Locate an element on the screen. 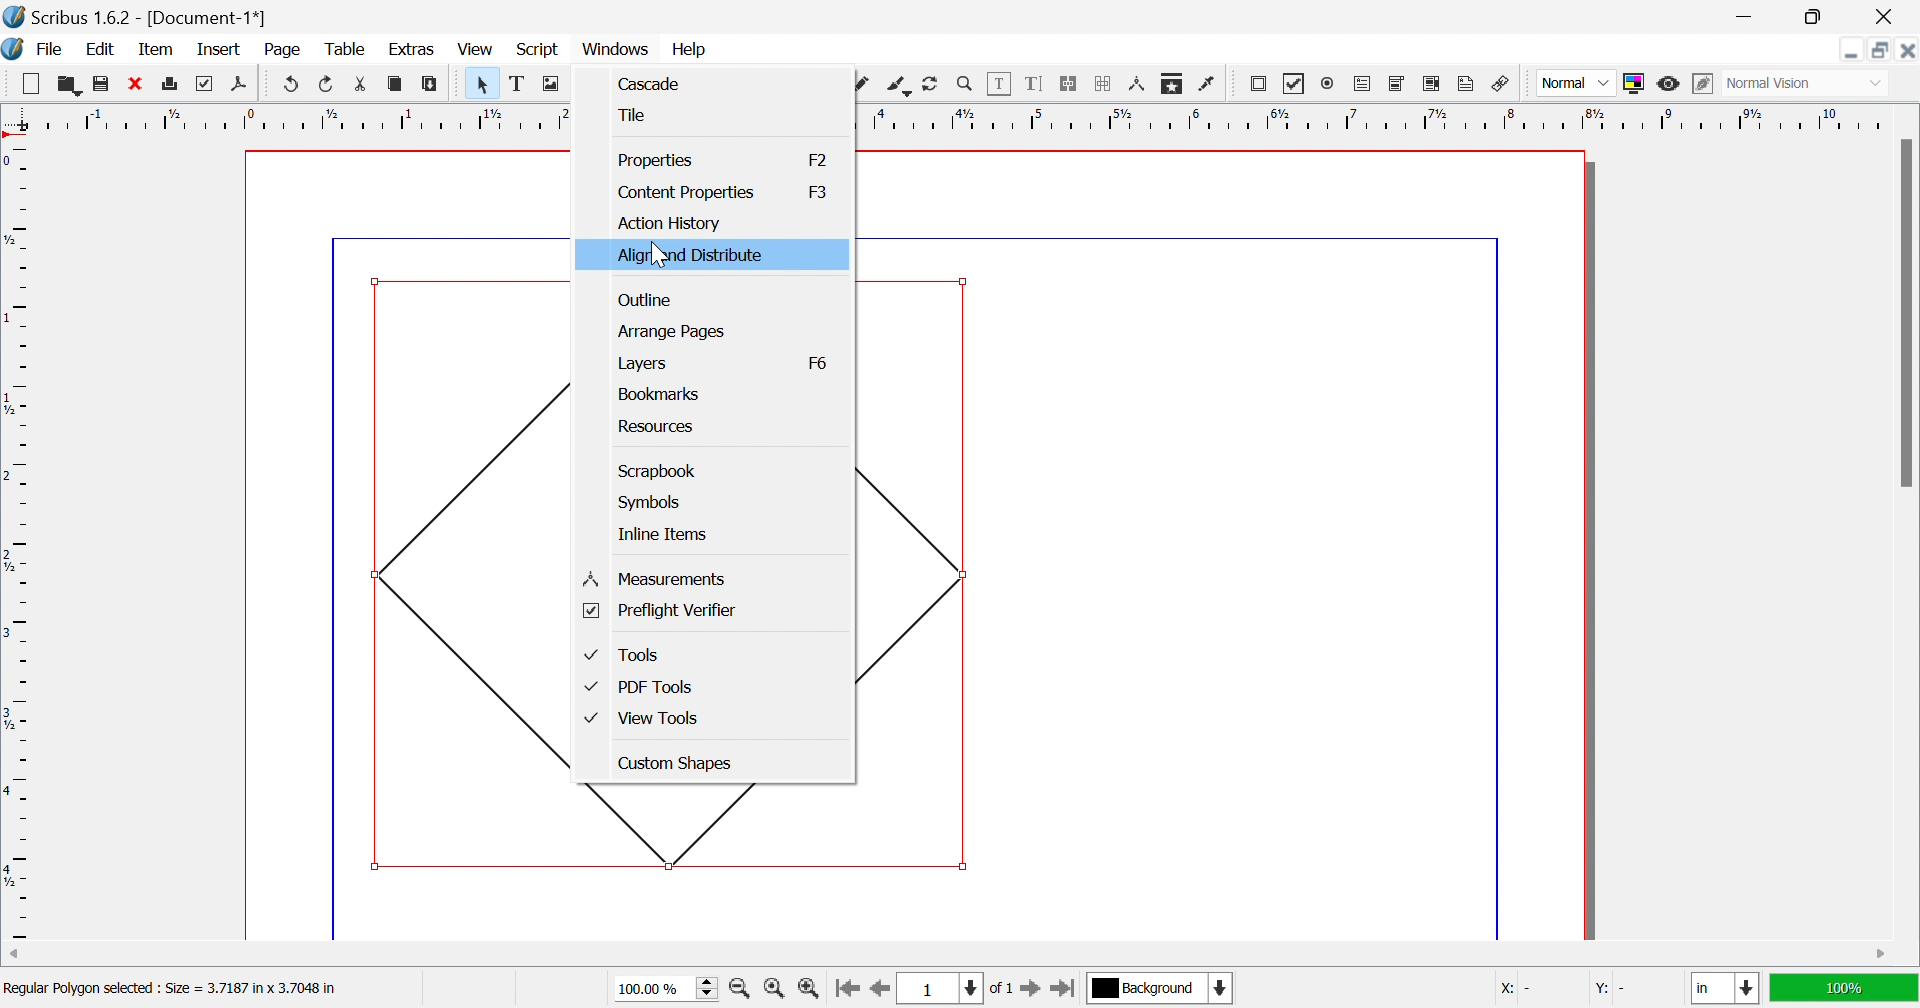 This screenshot has width=1920, height=1008. Custom shapes is located at coordinates (678, 762).